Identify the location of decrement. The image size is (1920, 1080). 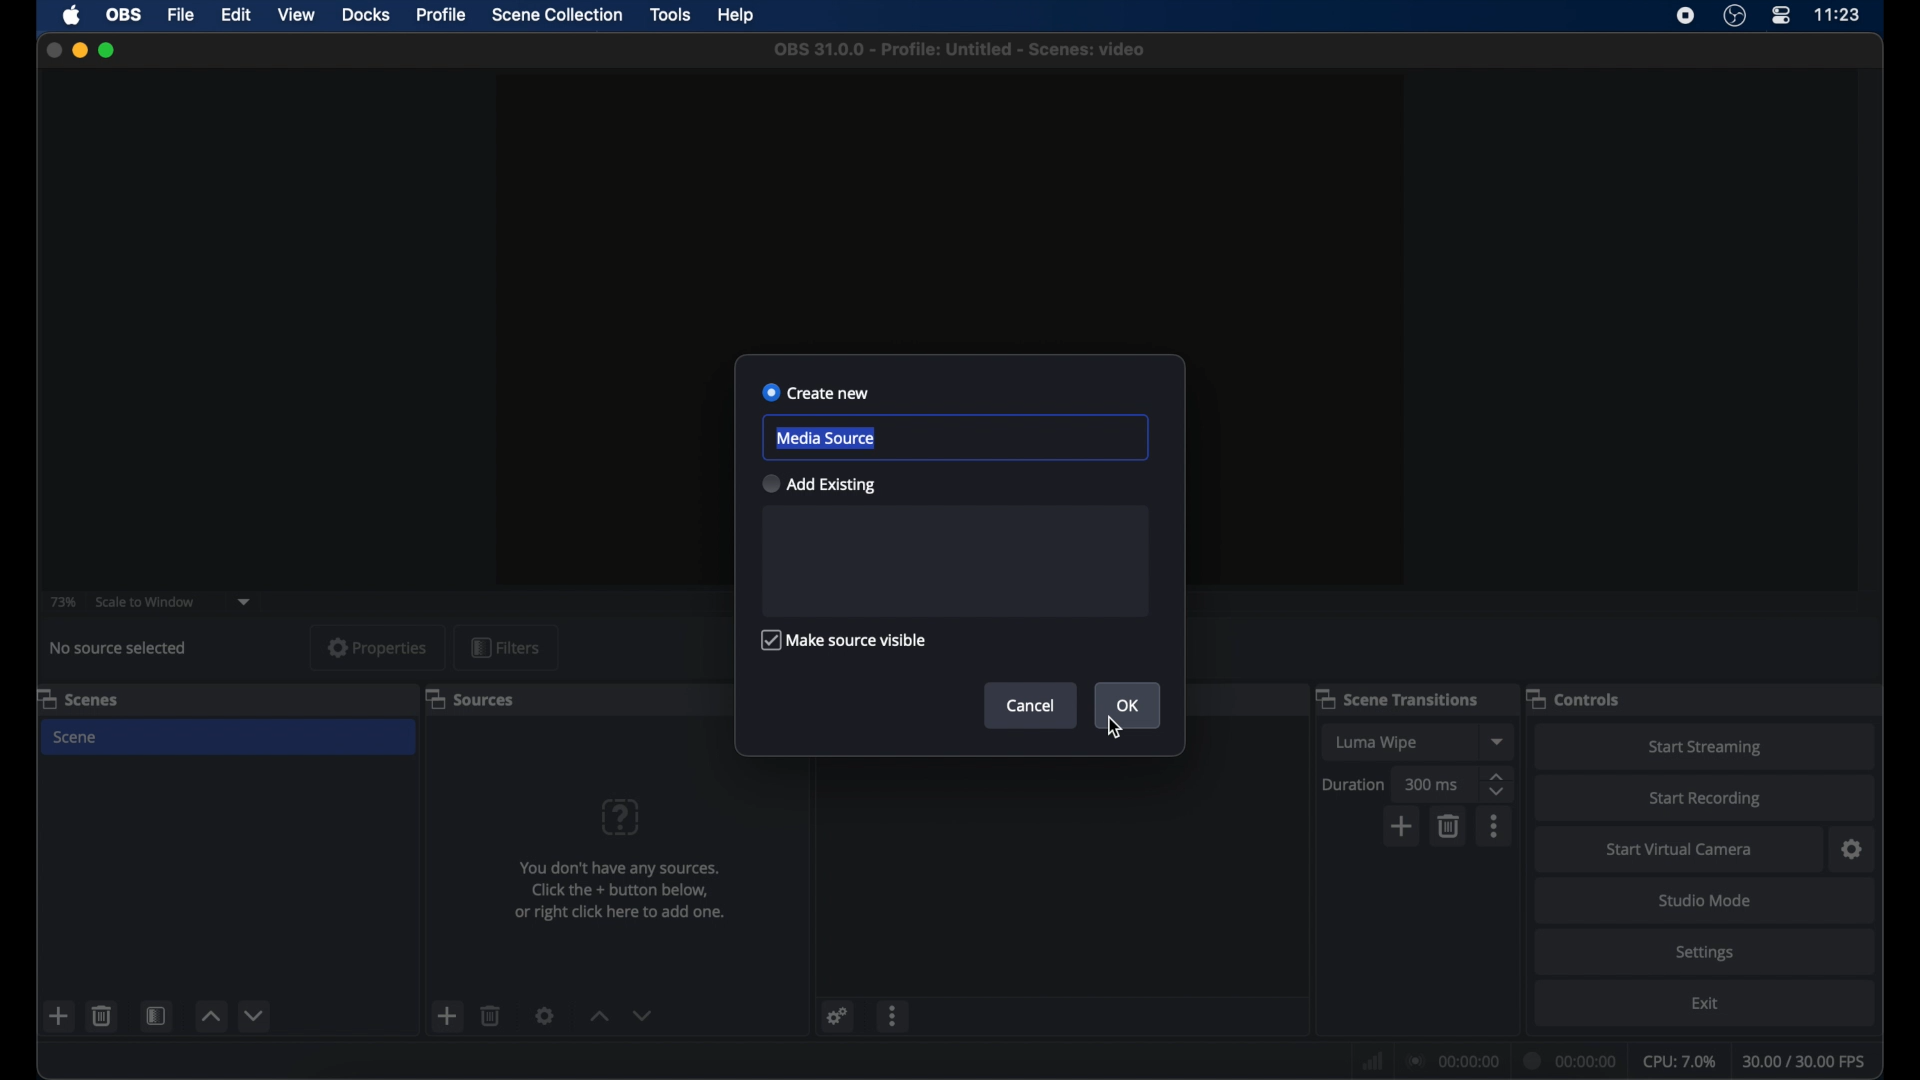
(254, 1015).